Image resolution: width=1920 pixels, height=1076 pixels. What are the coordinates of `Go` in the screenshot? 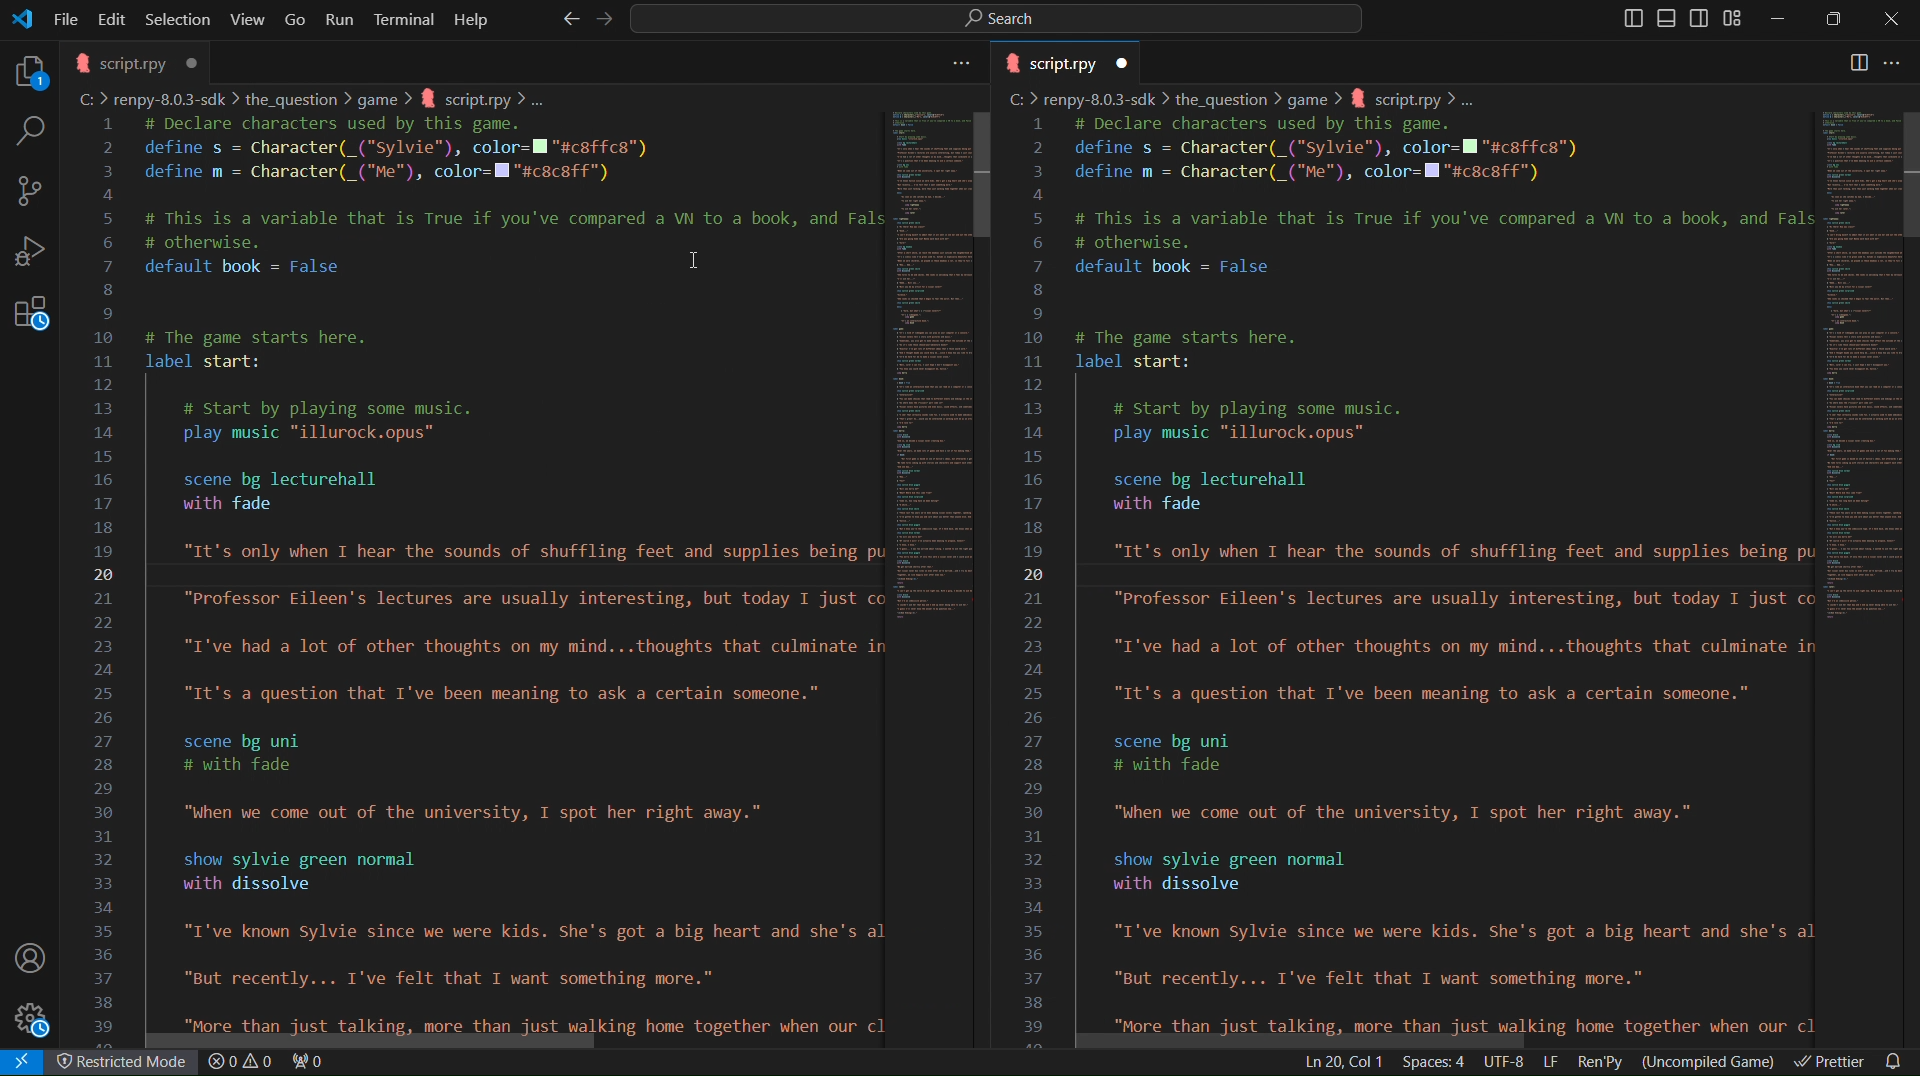 It's located at (297, 17).